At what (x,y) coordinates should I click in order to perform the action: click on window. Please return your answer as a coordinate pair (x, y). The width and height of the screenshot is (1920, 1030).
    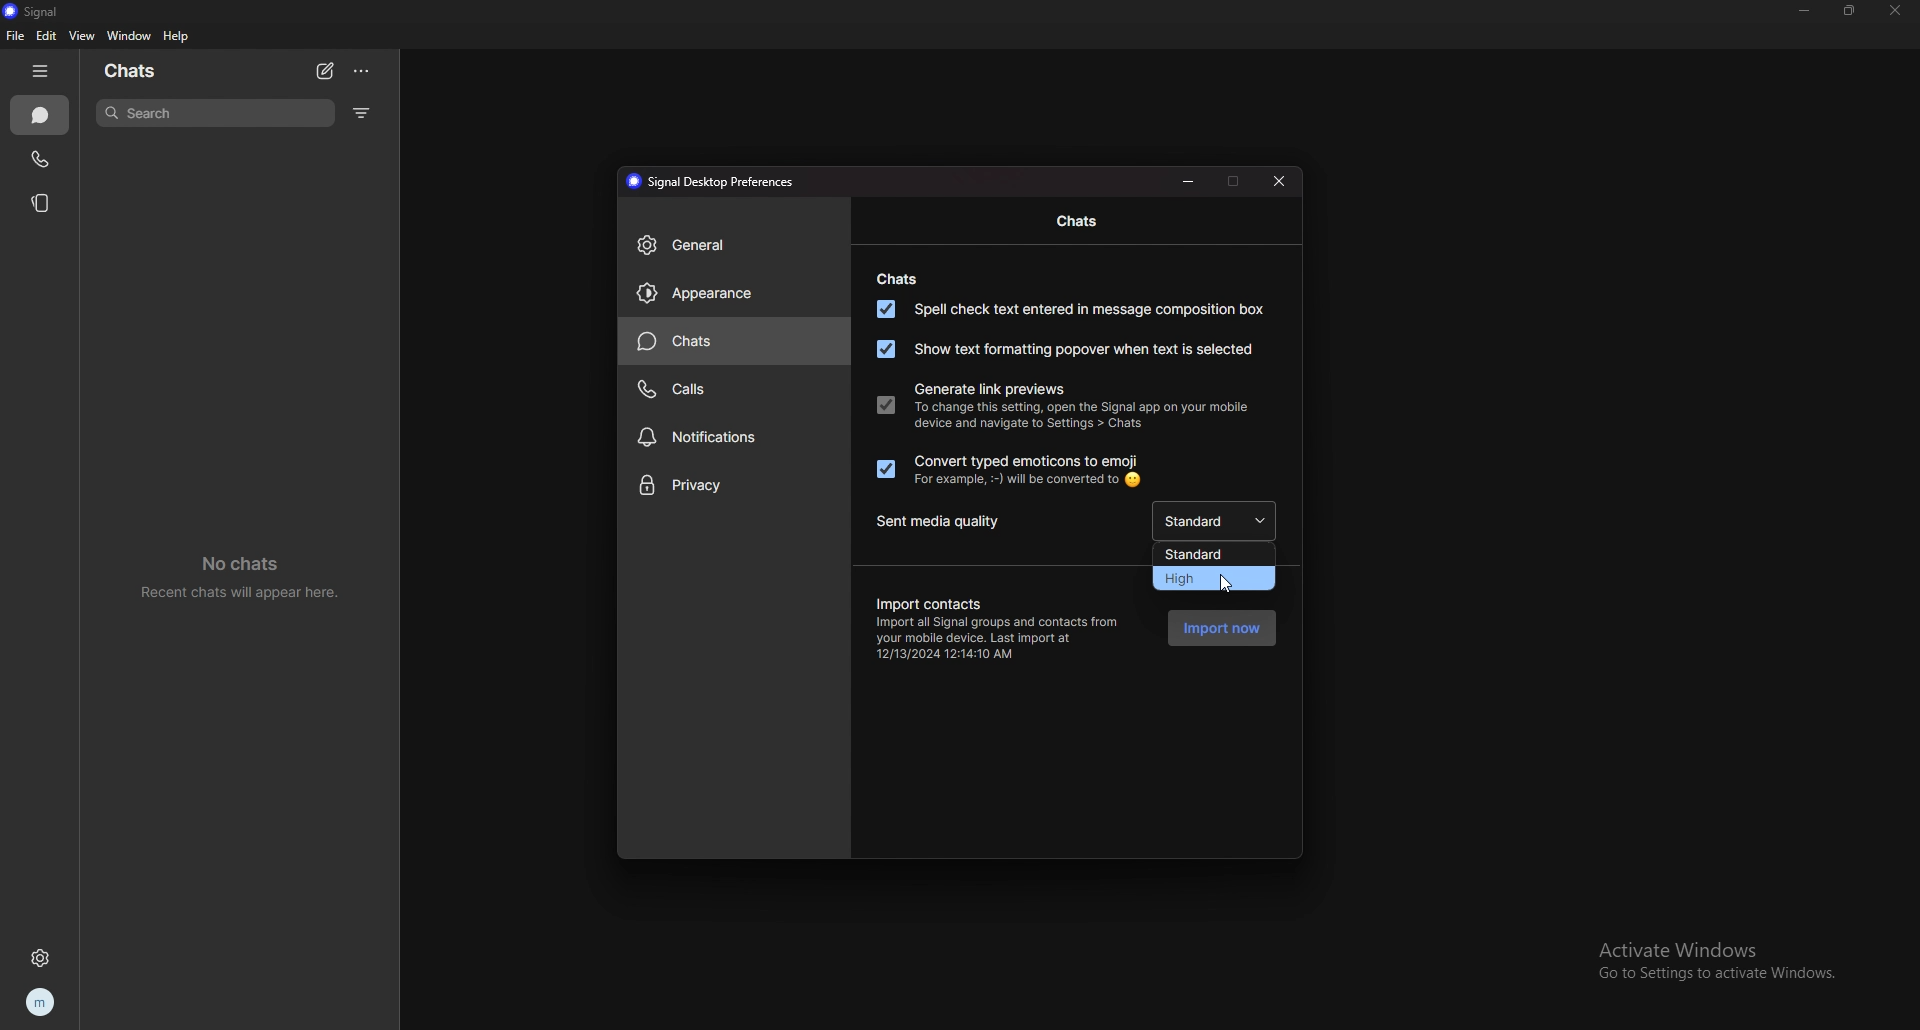
    Looking at the image, I should click on (129, 36).